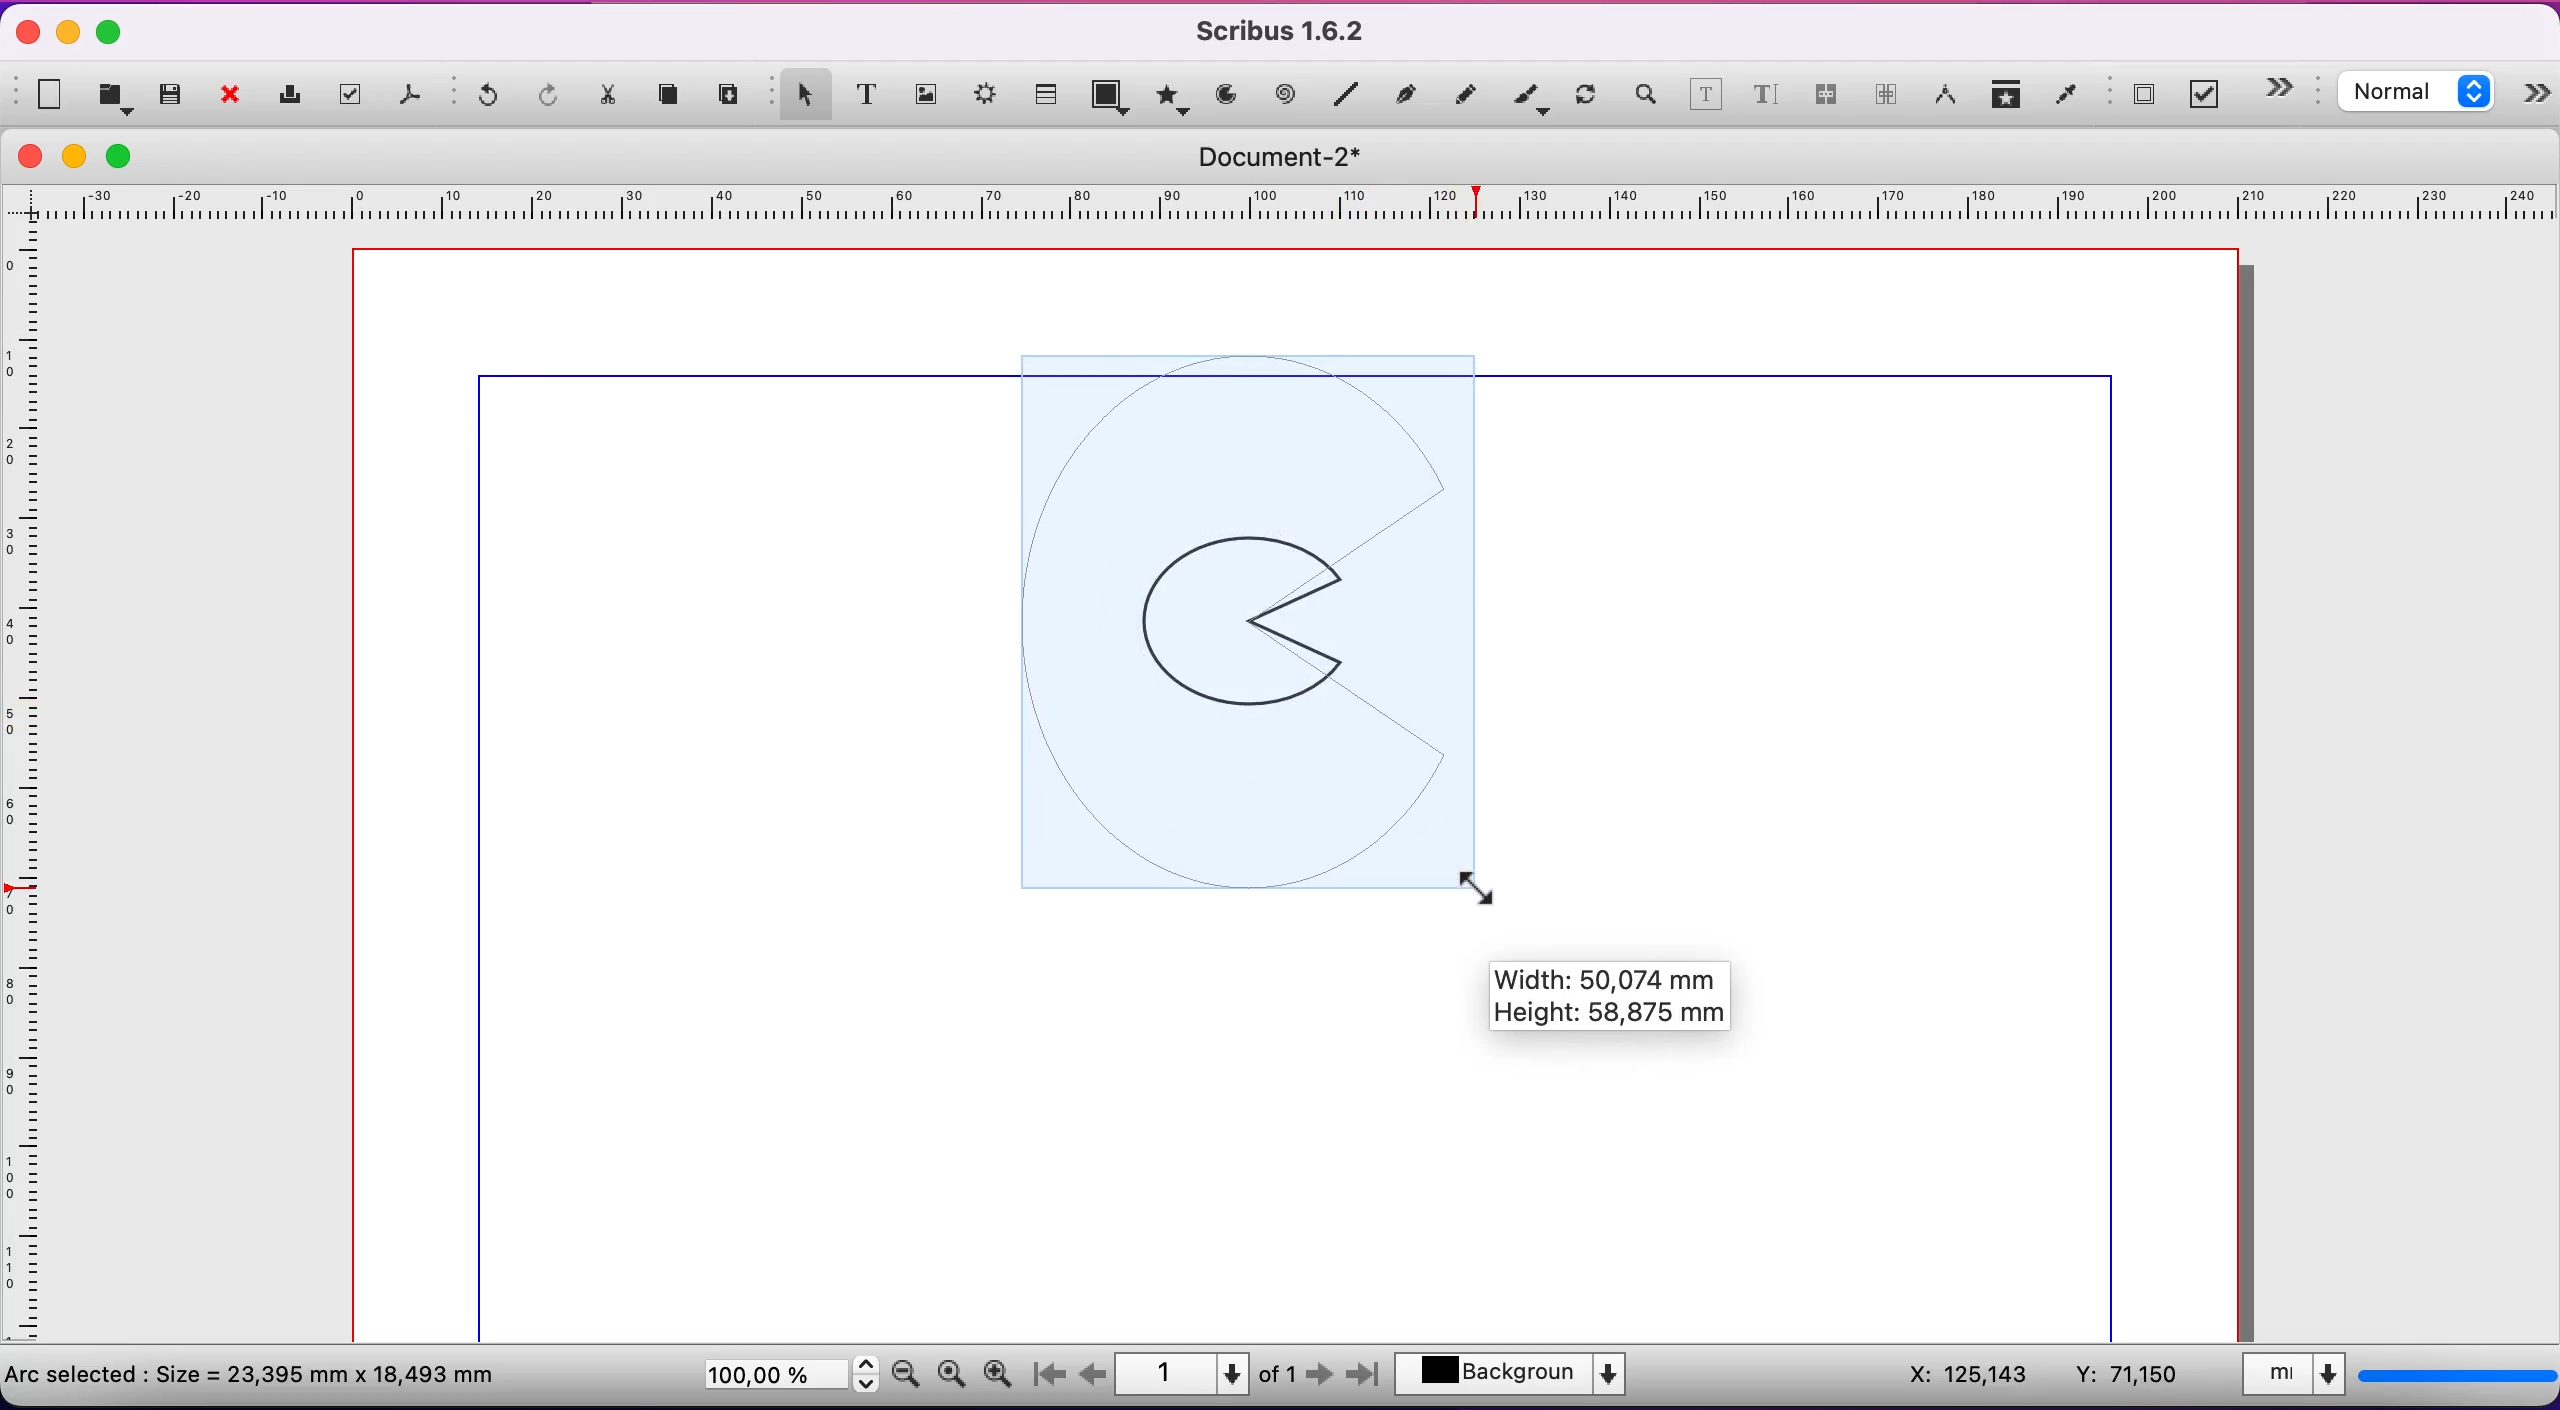 The height and width of the screenshot is (1410, 2560). I want to click on bezier curve, so click(1409, 93).